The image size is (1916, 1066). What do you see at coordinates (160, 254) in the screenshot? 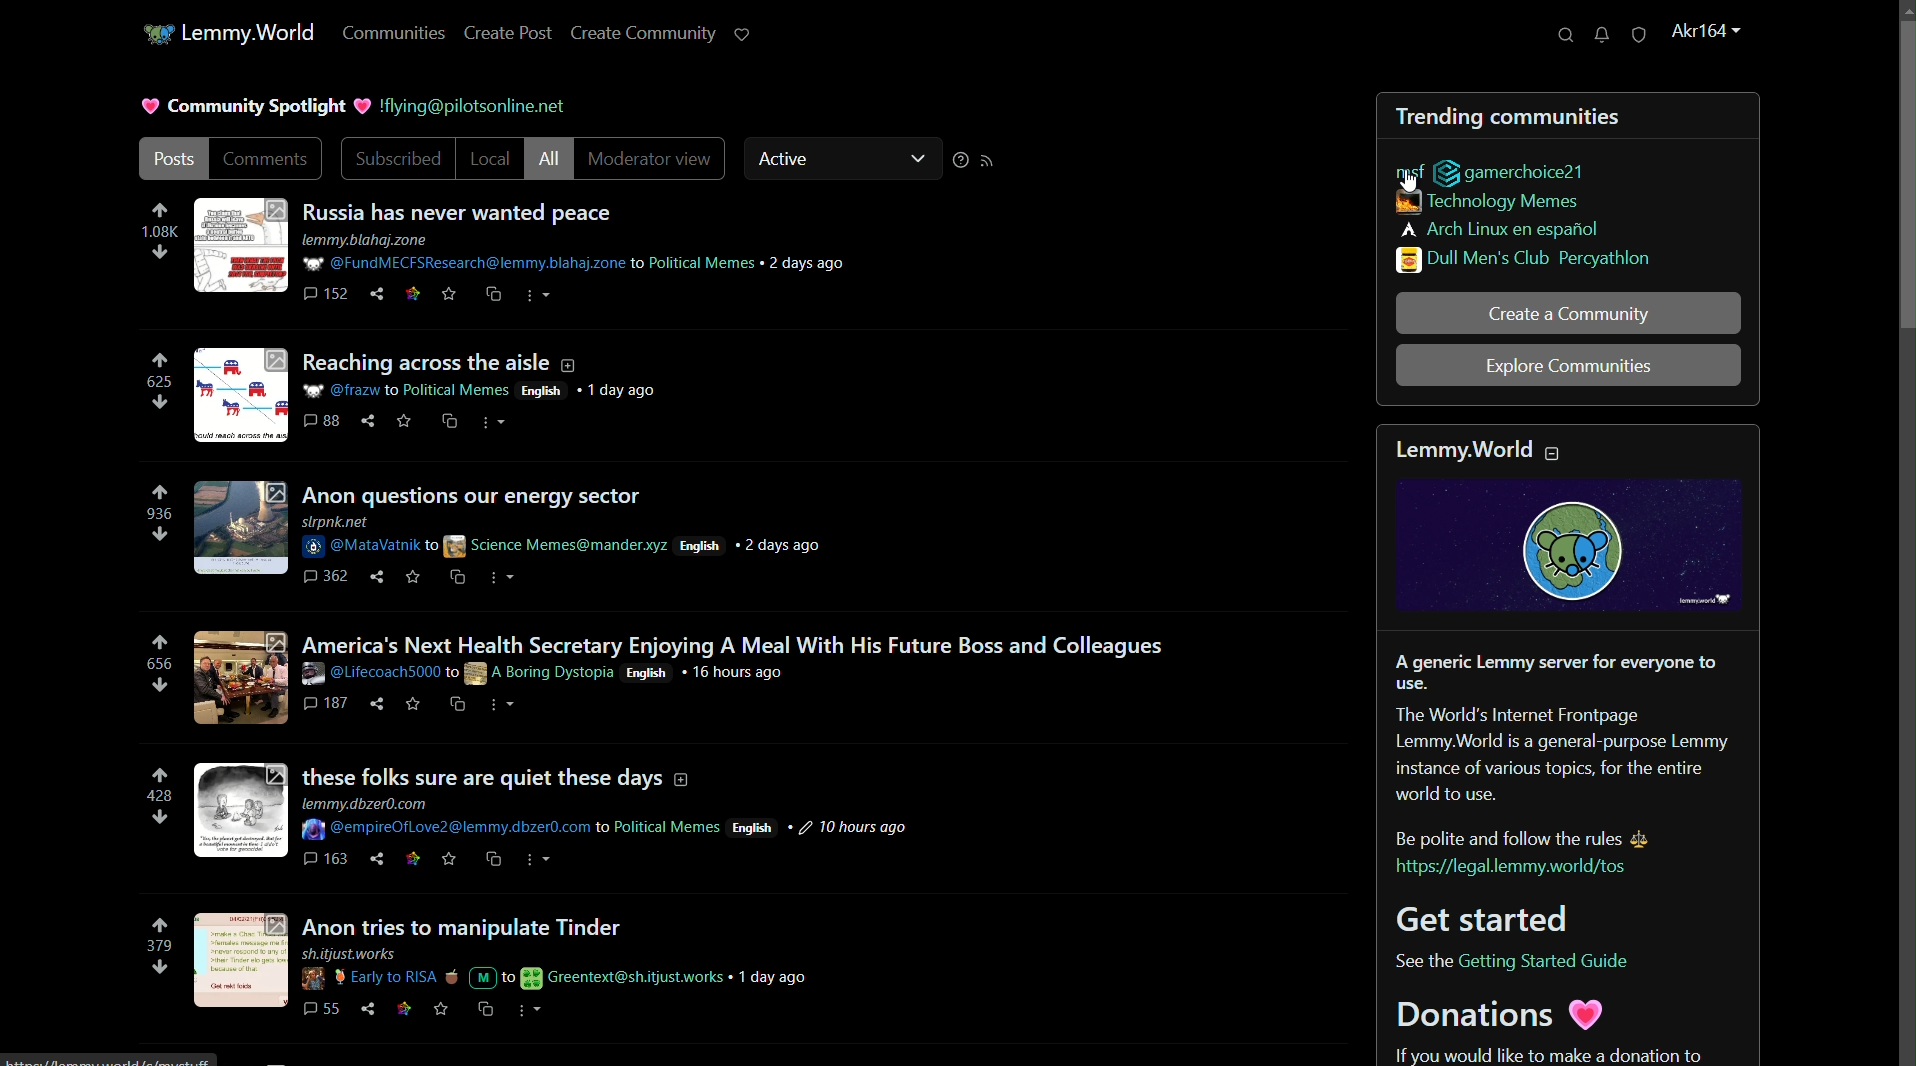
I see `downvote` at bounding box center [160, 254].